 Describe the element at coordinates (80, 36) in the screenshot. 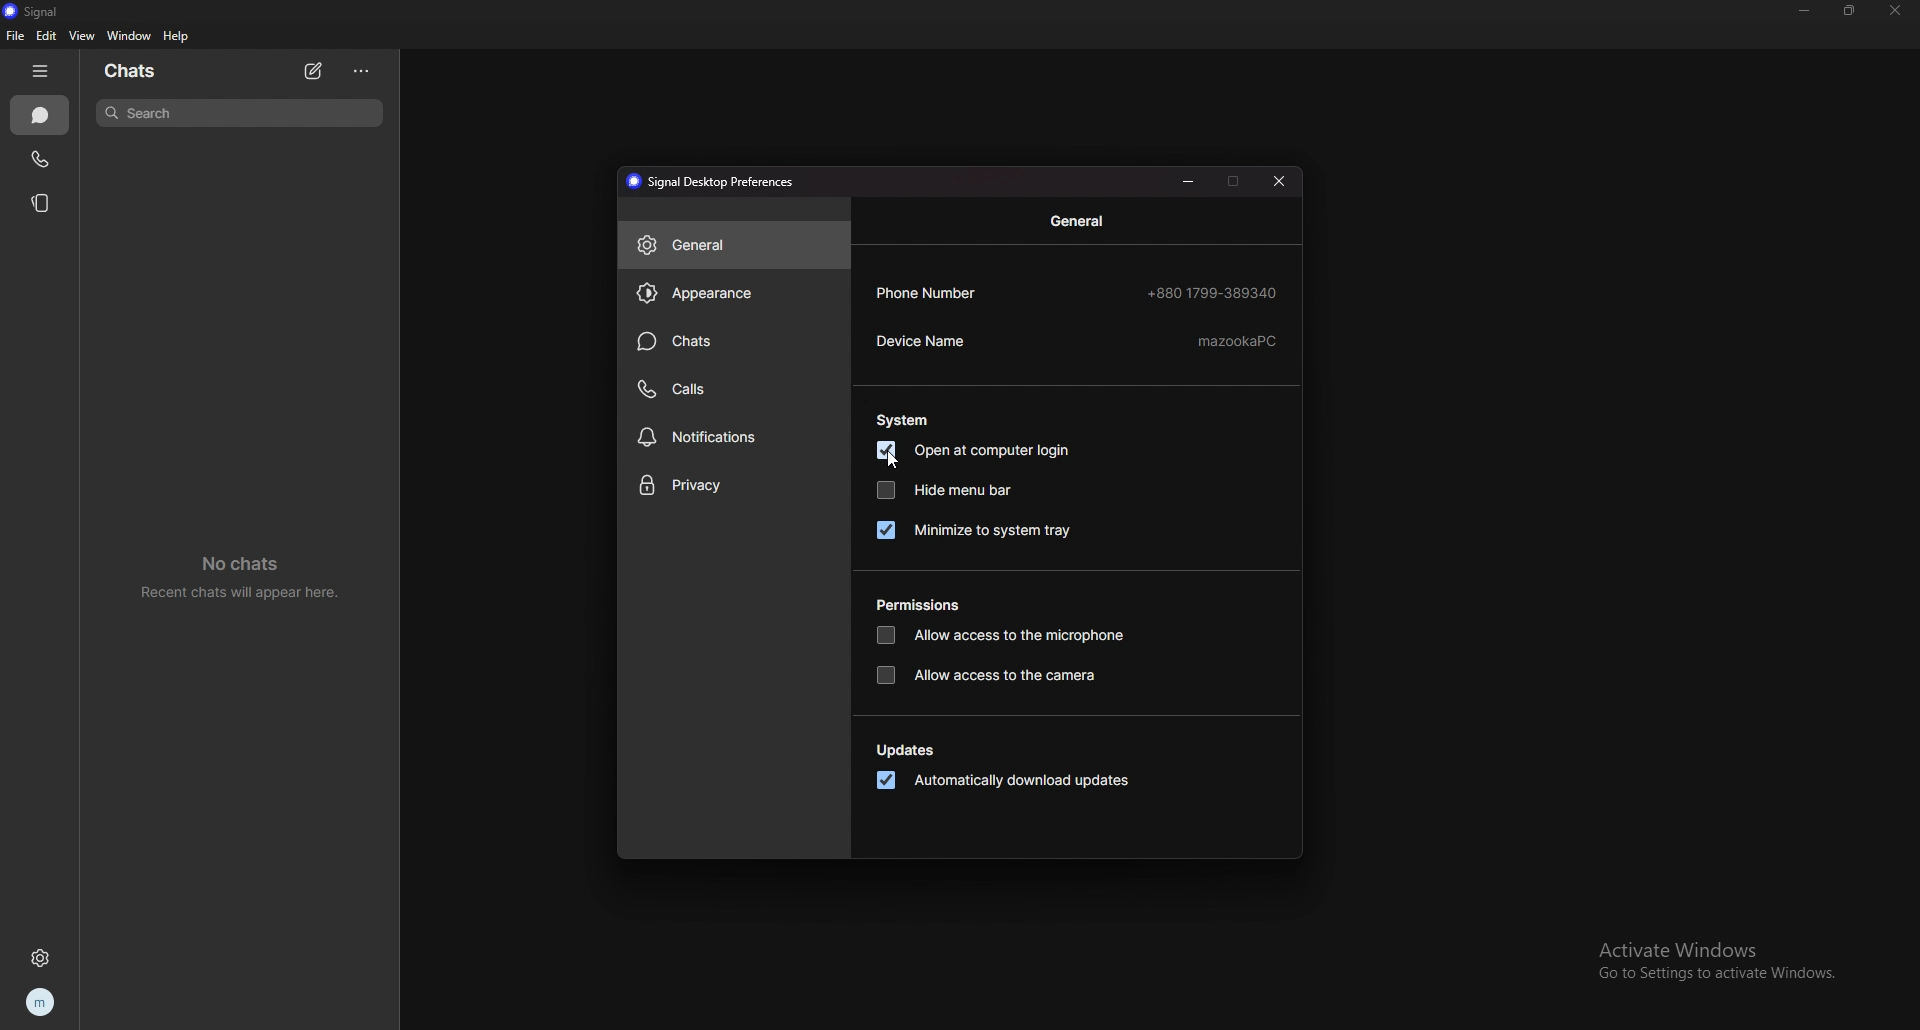

I see `view` at that location.